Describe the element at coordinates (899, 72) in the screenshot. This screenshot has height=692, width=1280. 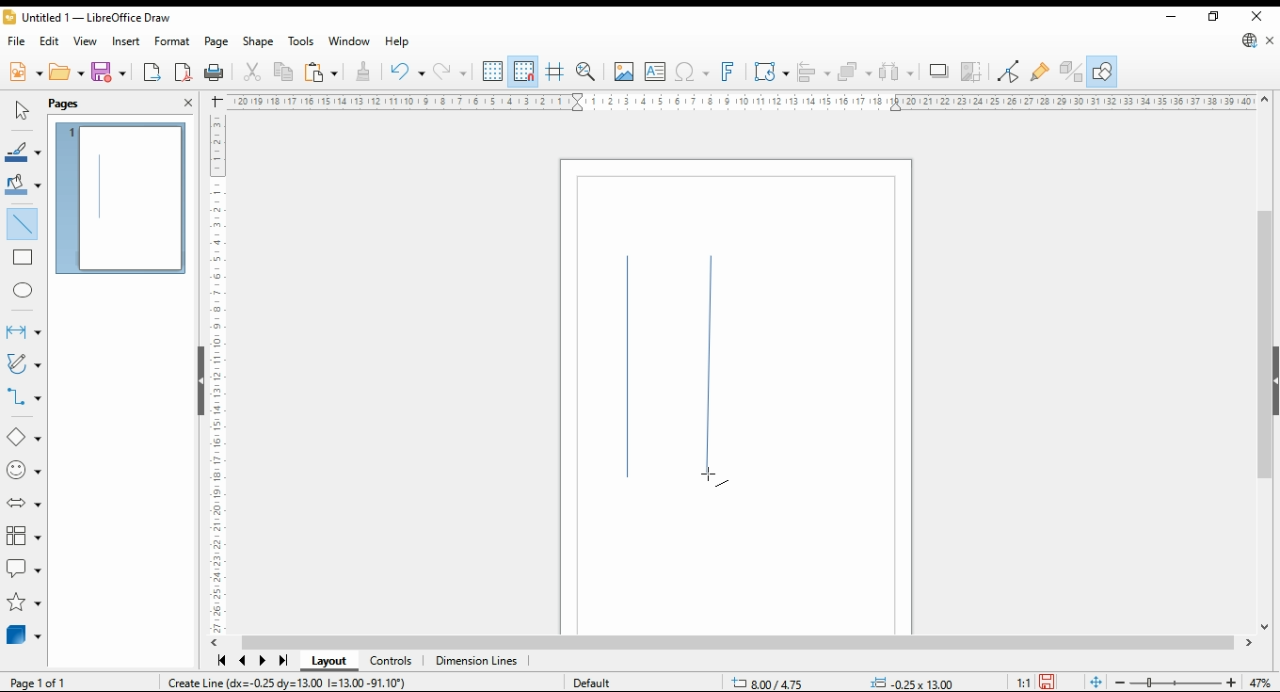
I see `select at least three objects to distribute` at that location.